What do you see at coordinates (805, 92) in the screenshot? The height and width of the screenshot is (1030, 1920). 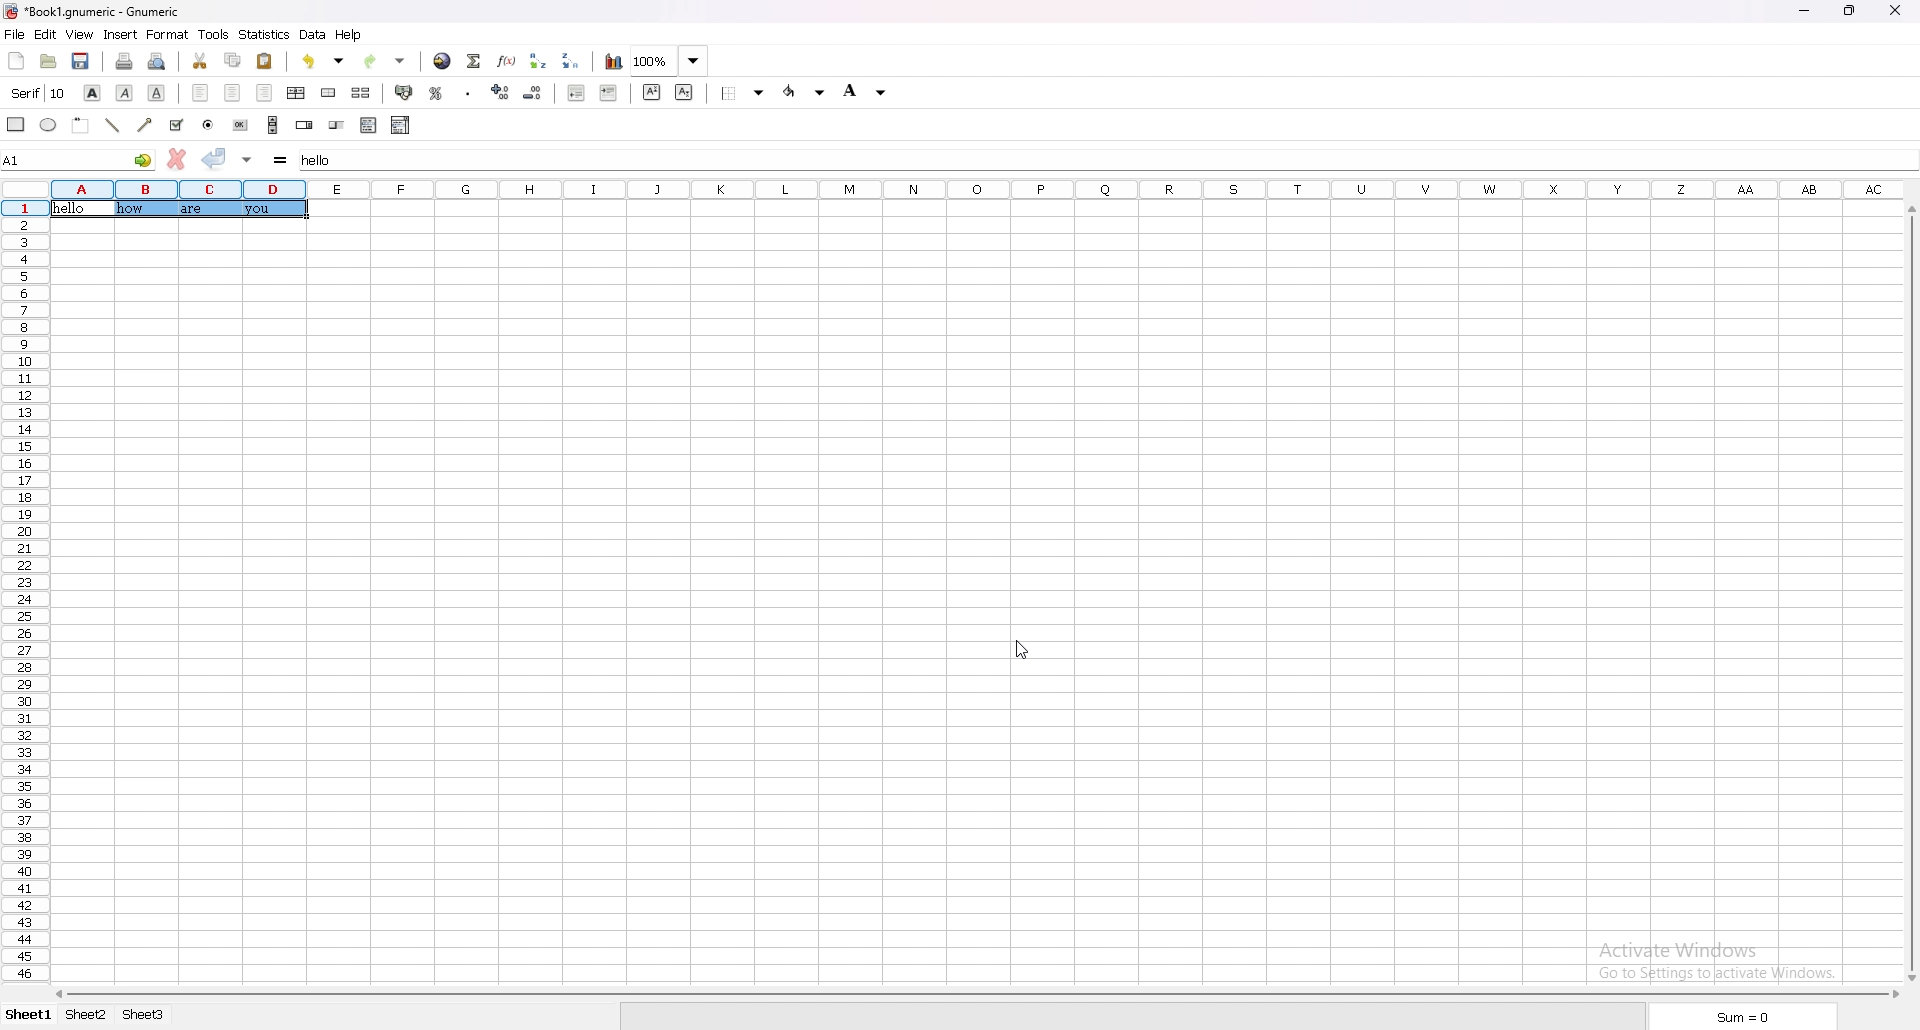 I see `foreground` at bounding box center [805, 92].